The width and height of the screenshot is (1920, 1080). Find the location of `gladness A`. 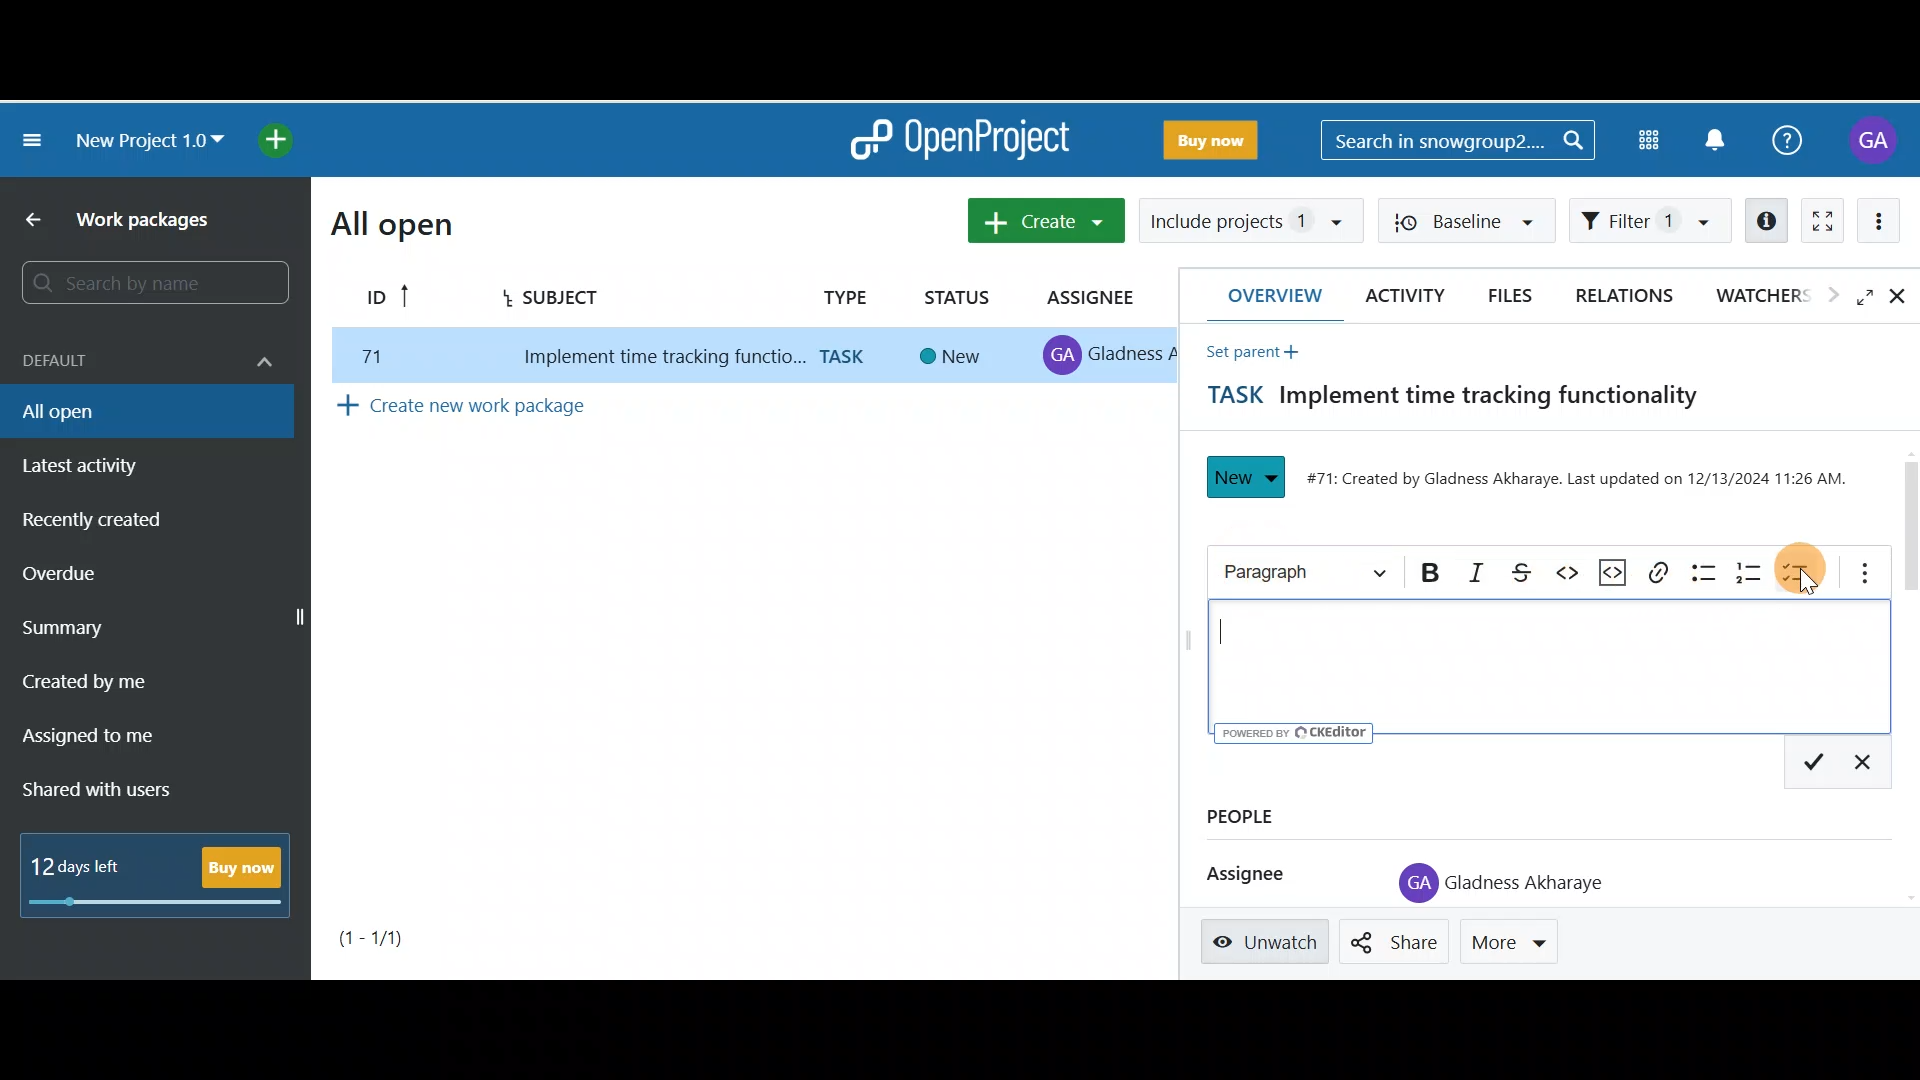

gladness A is located at coordinates (1134, 353).